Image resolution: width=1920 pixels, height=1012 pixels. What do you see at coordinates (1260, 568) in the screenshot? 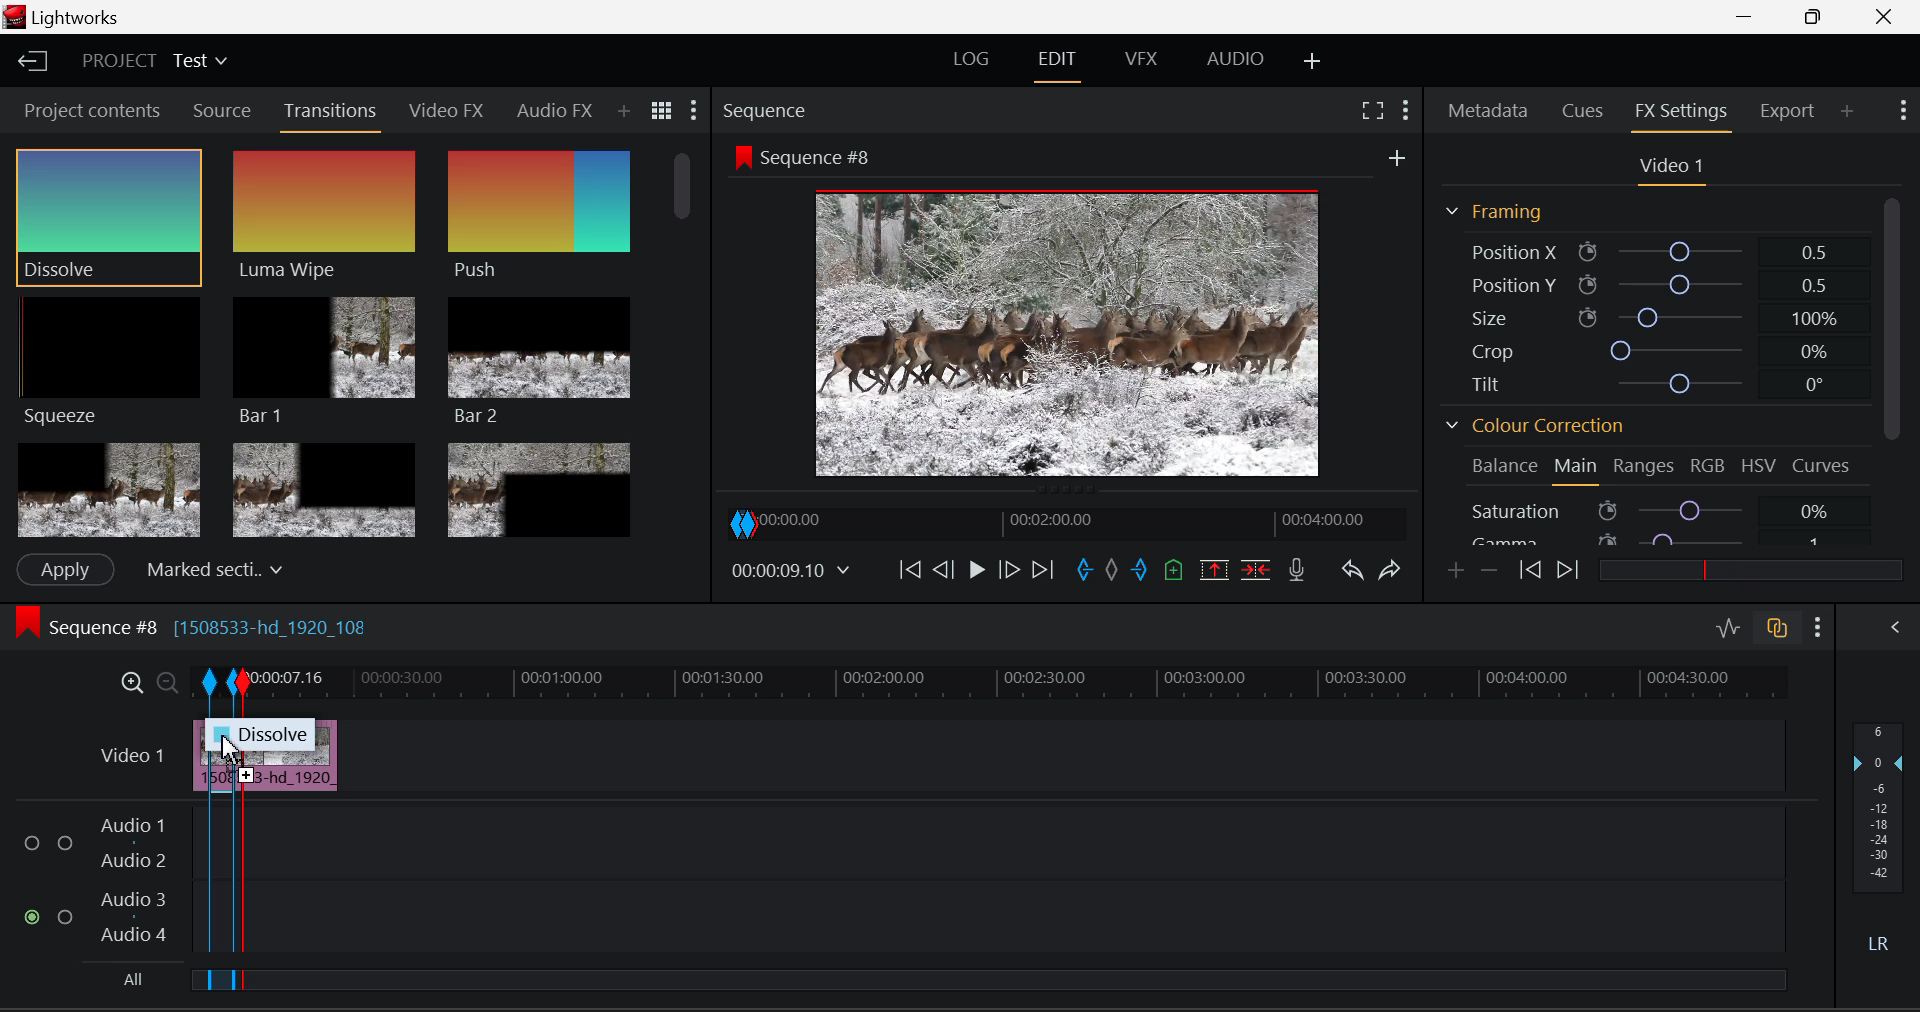
I see `Delete/Cut` at bounding box center [1260, 568].